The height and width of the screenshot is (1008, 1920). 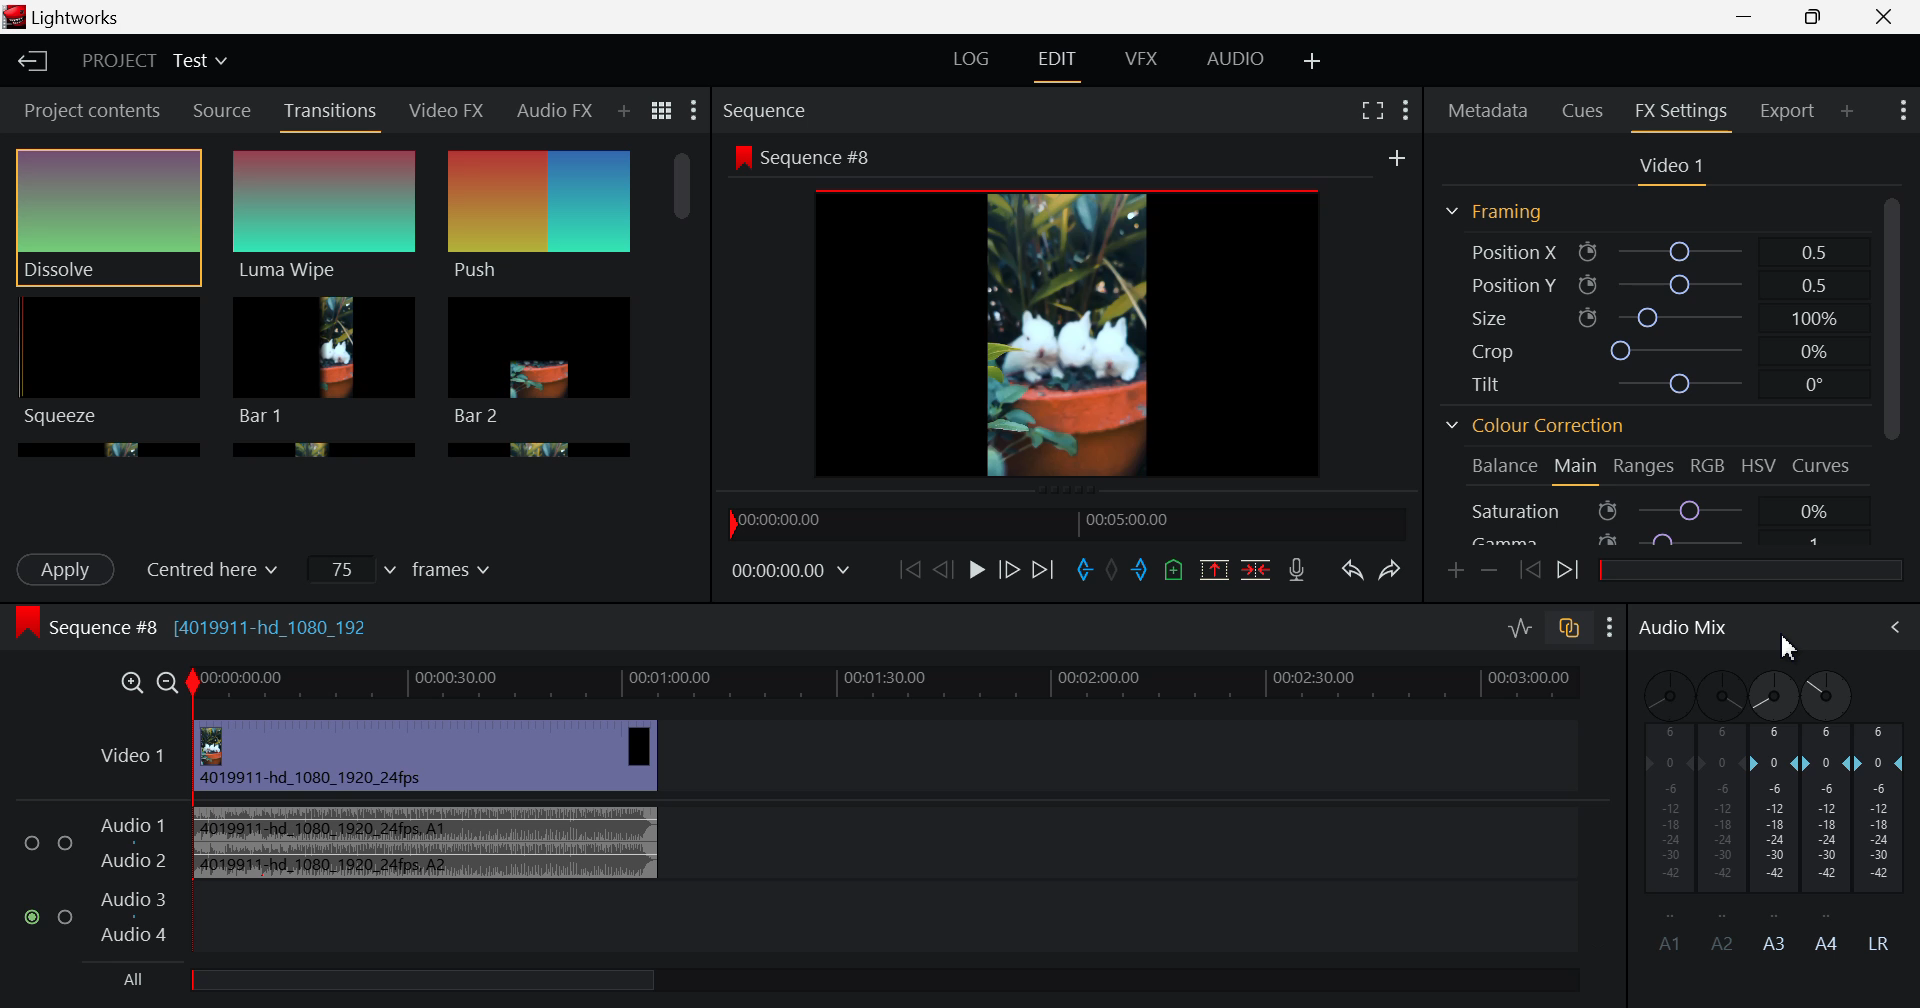 I want to click on Sequence #8 (4019911-hd_1080_192), so click(x=198, y=626).